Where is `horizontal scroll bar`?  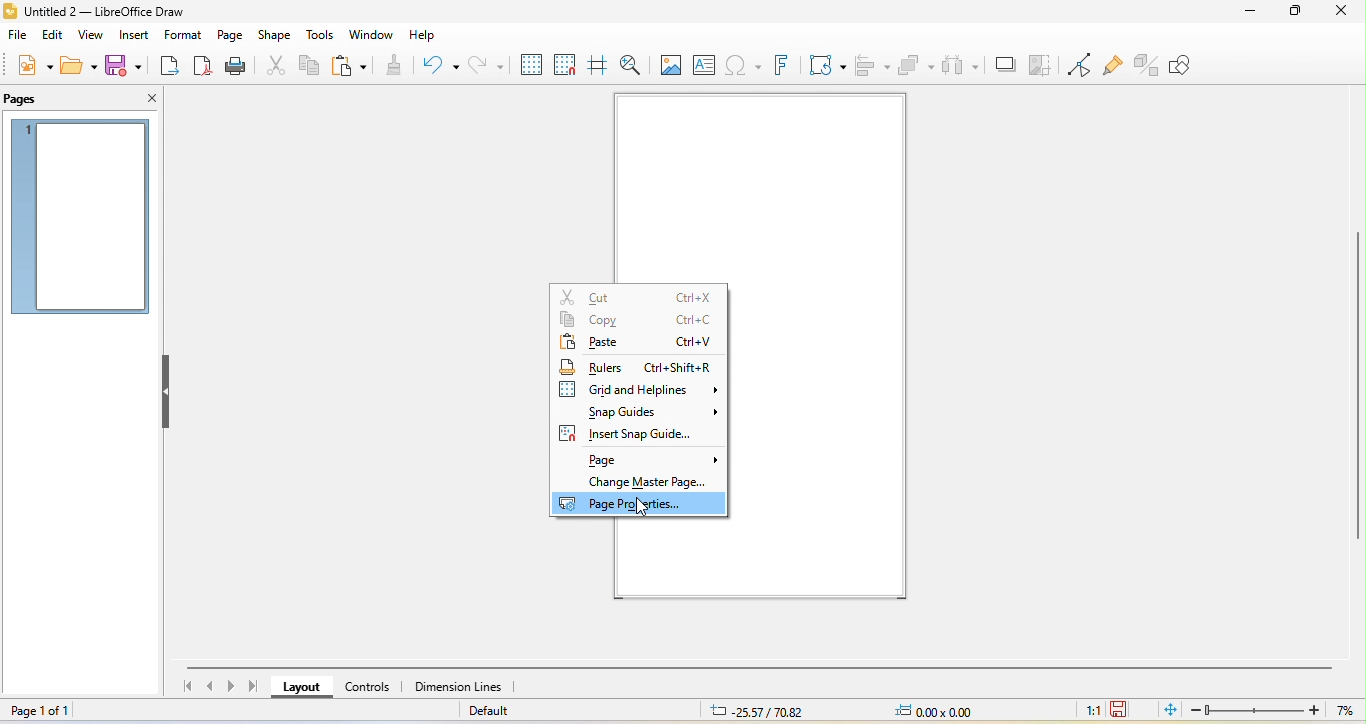
horizontal scroll bar is located at coordinates (763, 665).